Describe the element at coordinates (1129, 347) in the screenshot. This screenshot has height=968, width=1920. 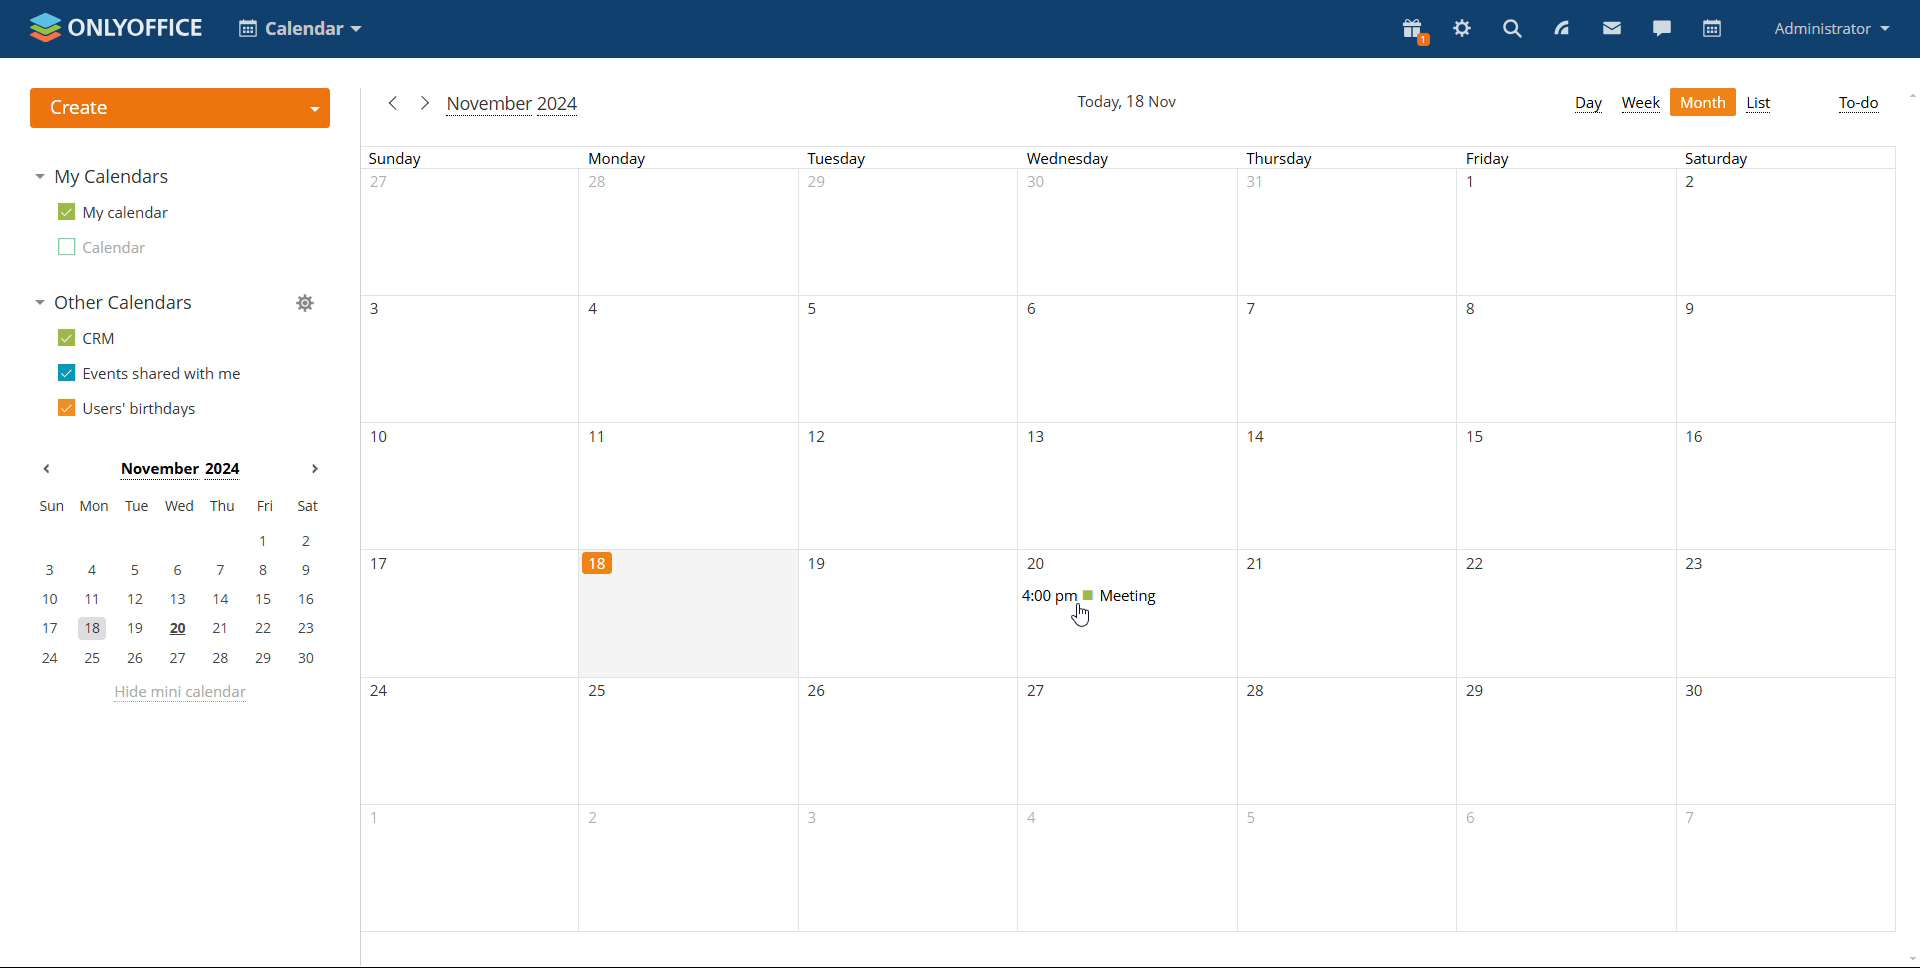
I see `wednesday` at that location.